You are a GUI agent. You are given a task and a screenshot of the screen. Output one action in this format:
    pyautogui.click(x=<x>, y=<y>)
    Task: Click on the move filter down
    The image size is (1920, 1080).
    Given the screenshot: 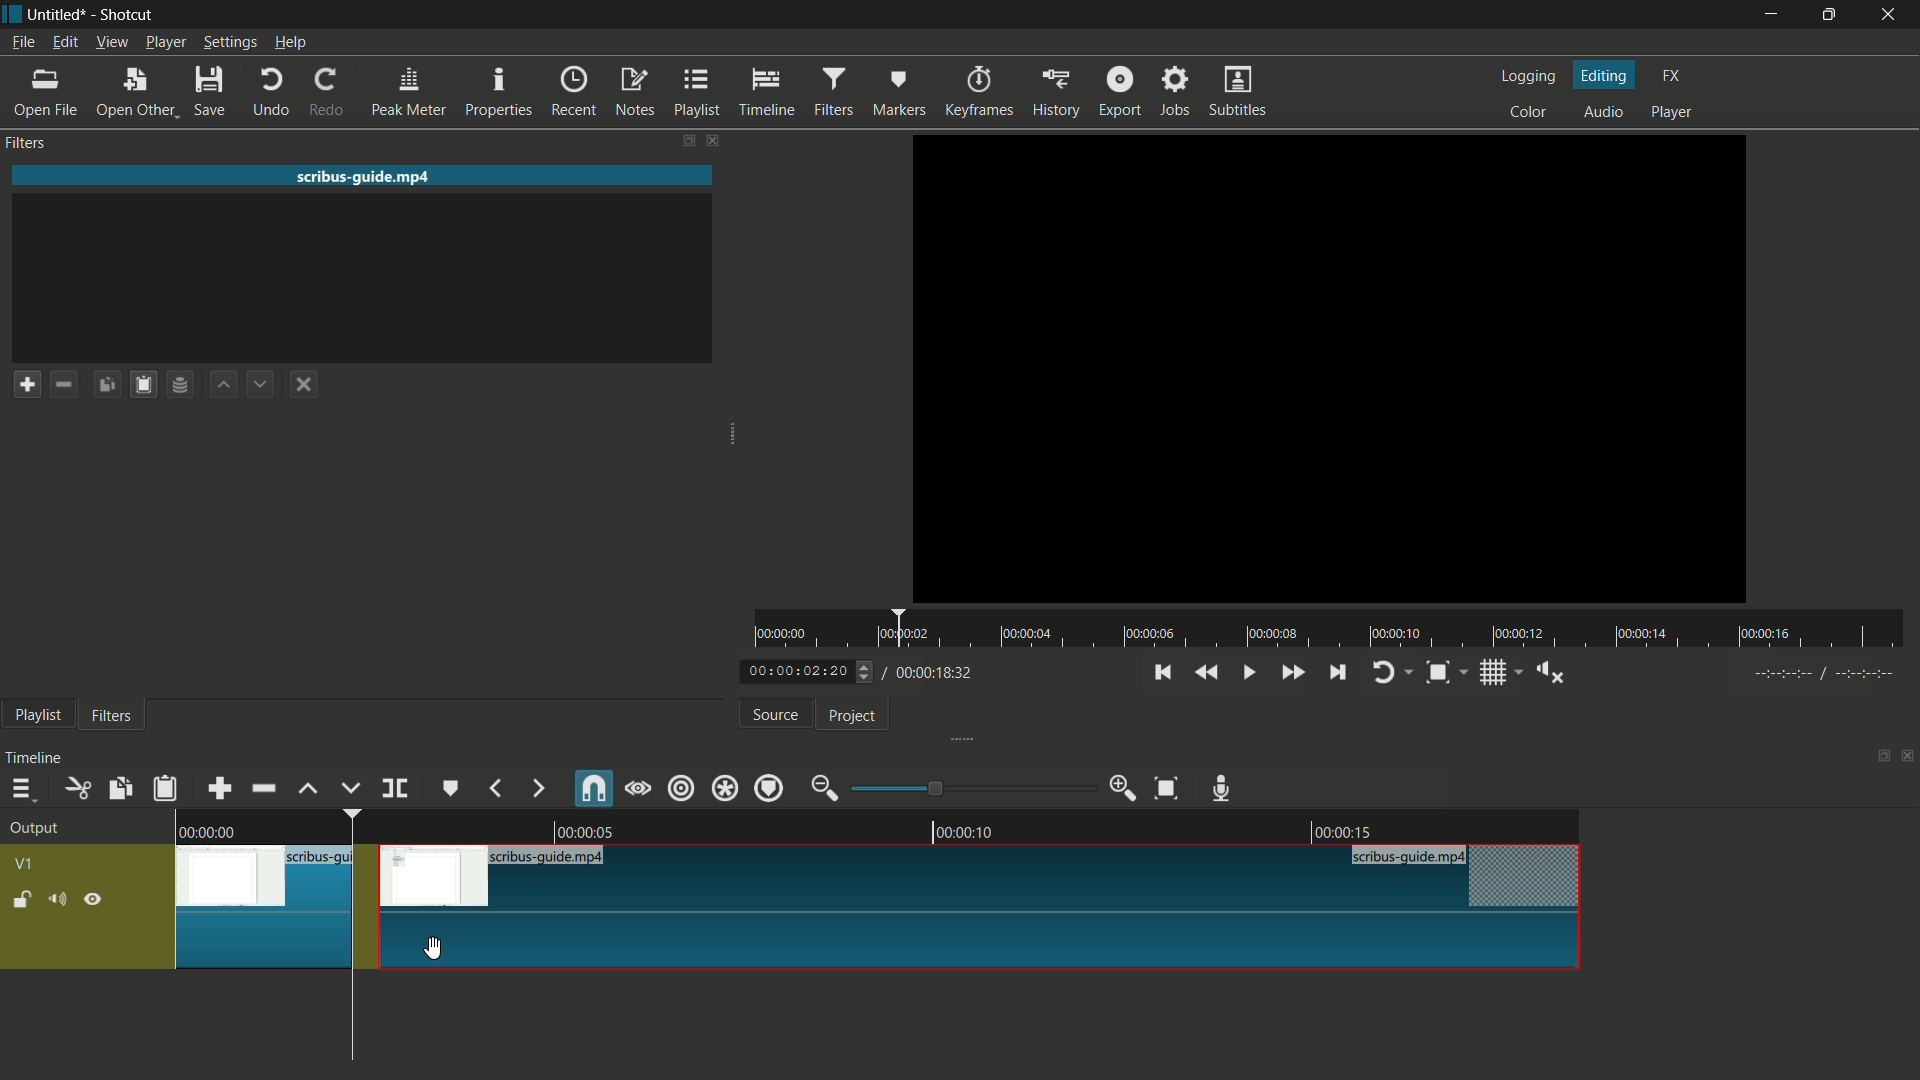 What is the action you would take?
    pyautogui.click(x=262, y=384)
    